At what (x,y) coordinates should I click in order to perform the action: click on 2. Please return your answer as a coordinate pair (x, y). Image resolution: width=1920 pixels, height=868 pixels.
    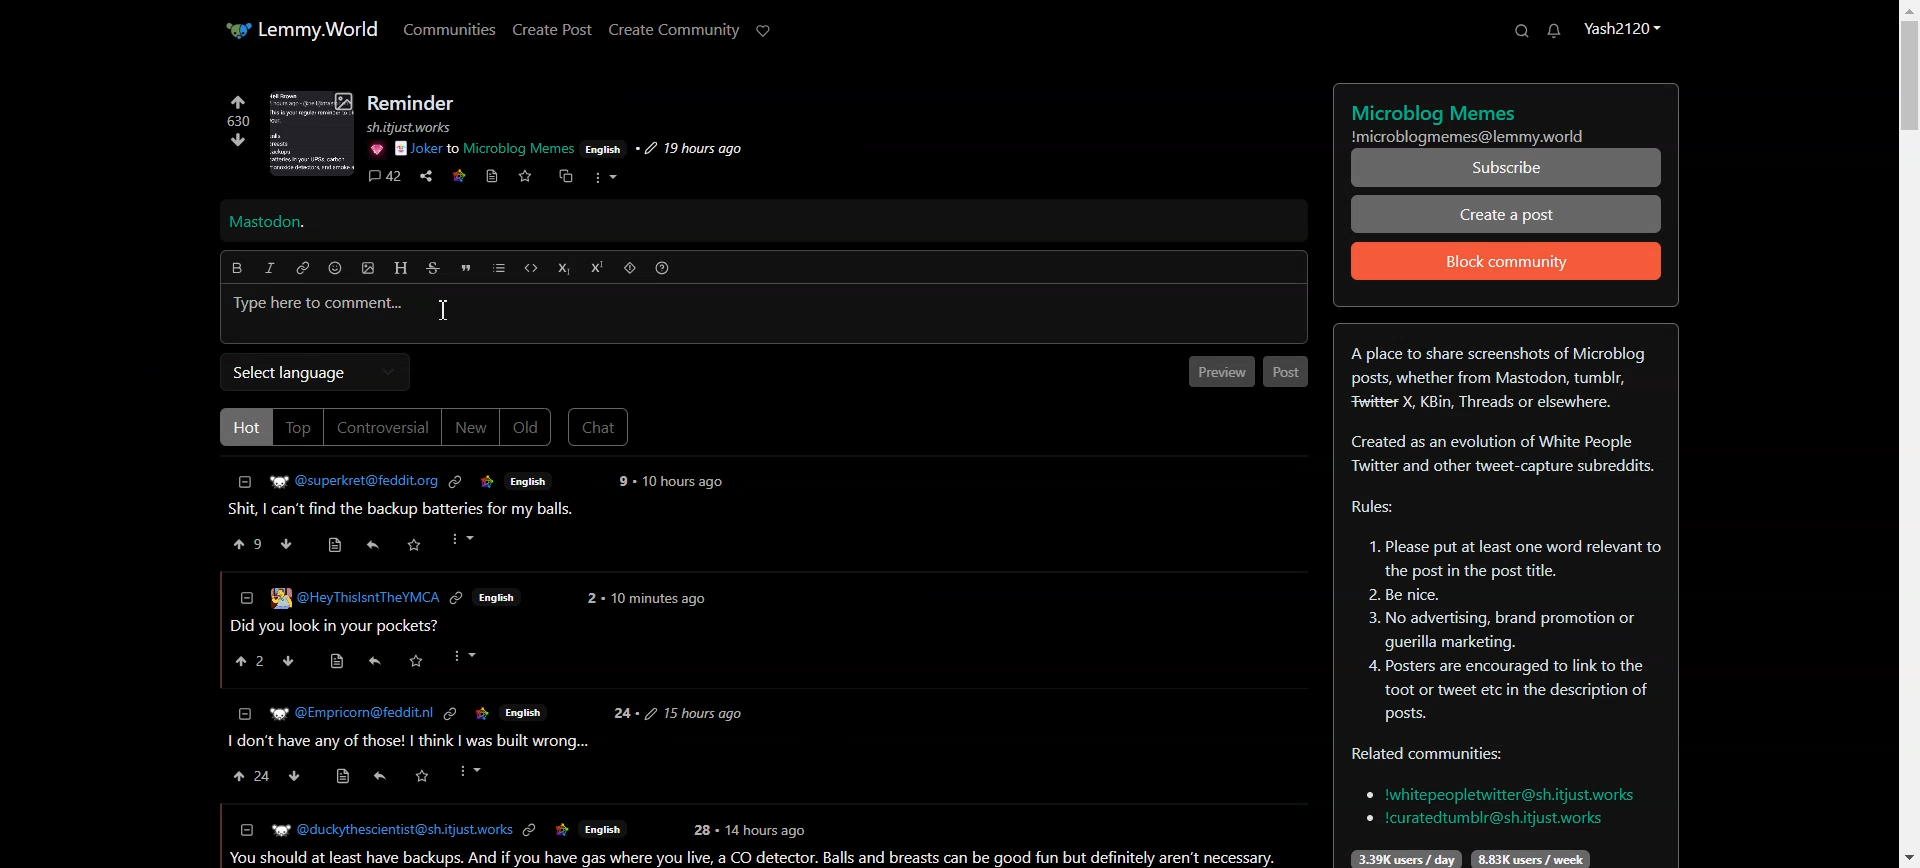
    Looking at the image, I should click on (590, 598).